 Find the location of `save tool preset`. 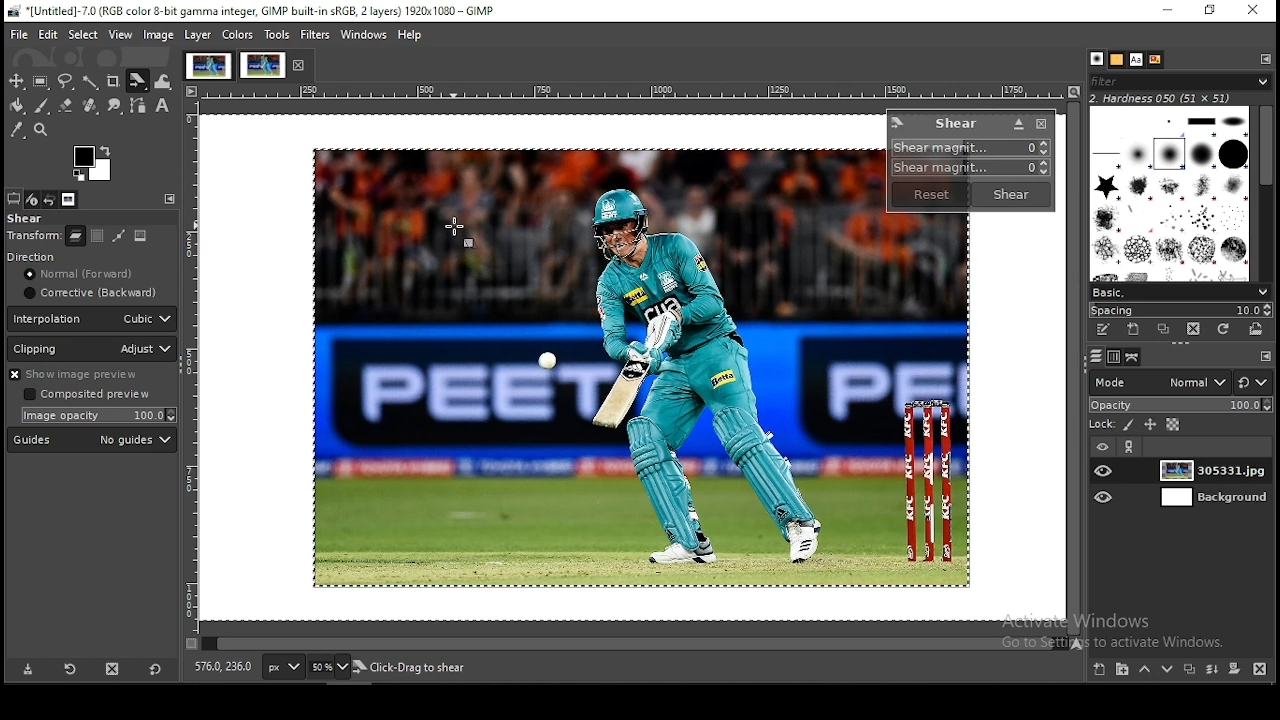

save tool preset is located at coordinates (26, 670).